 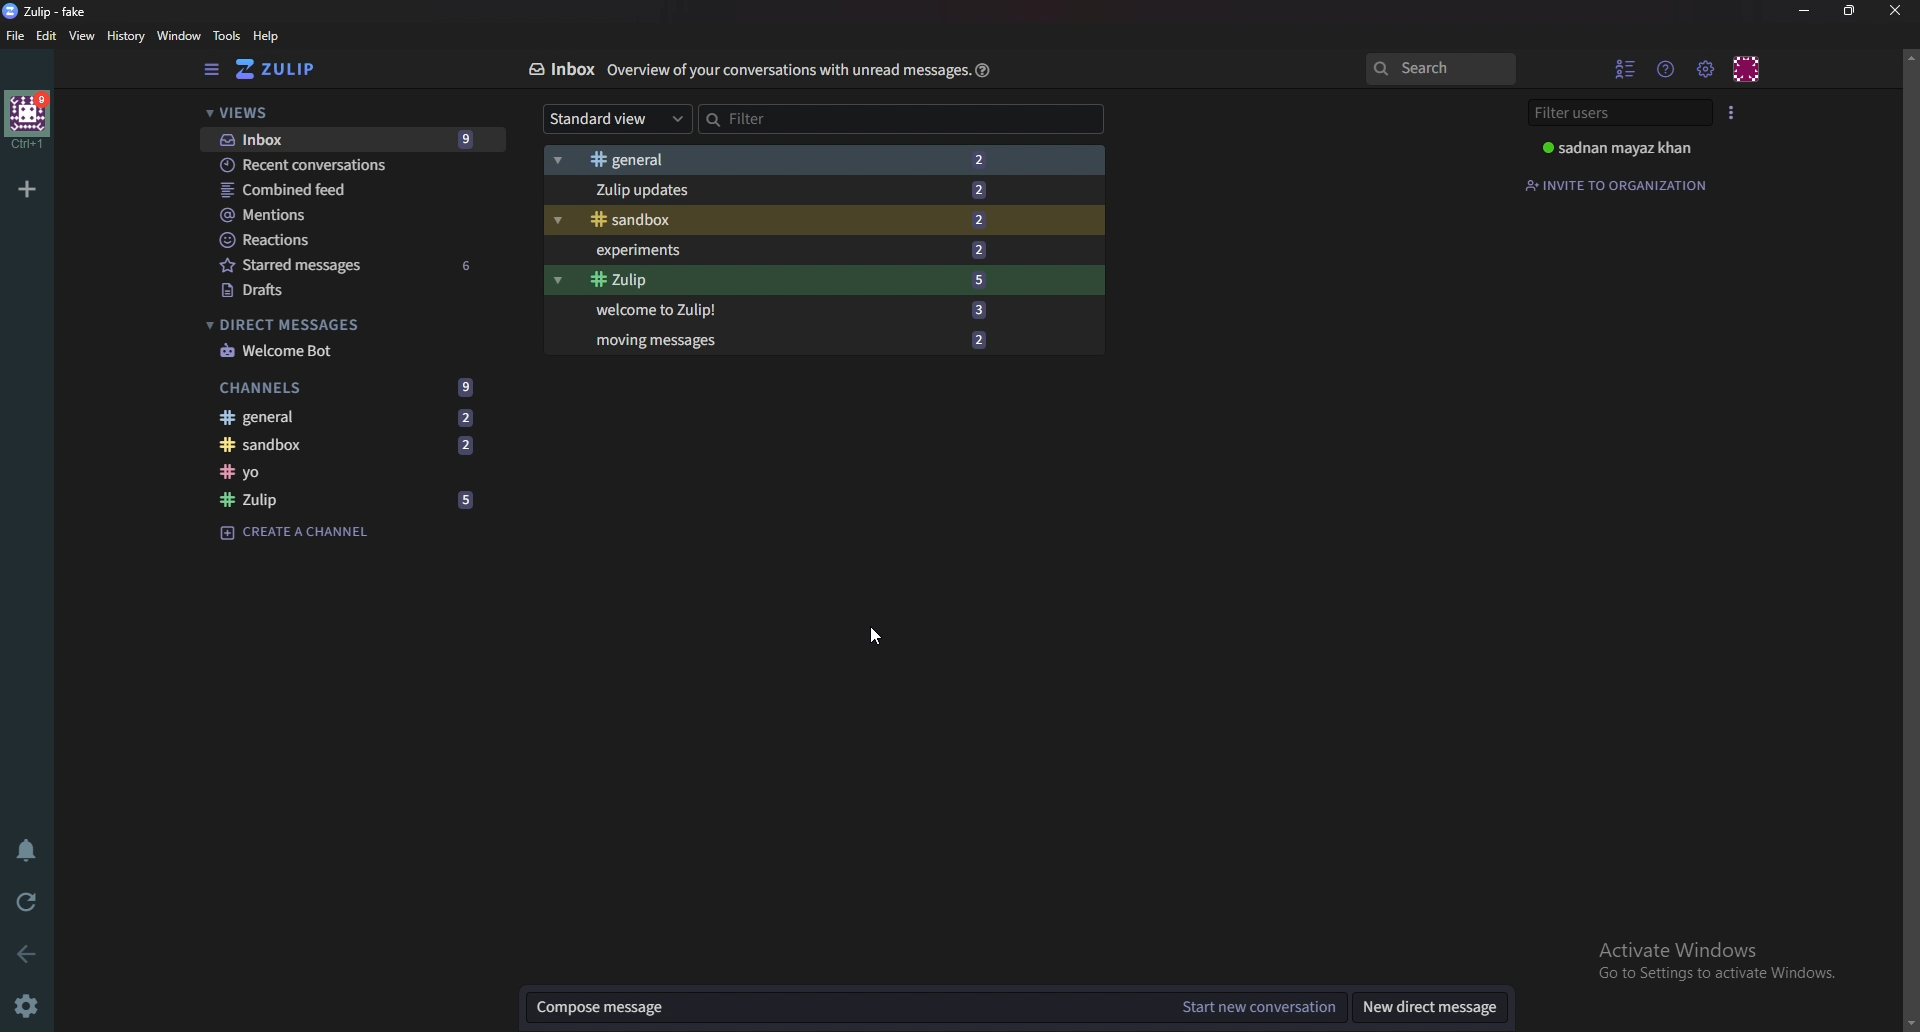 I want to click on Channel, so click(x=350, y=471).